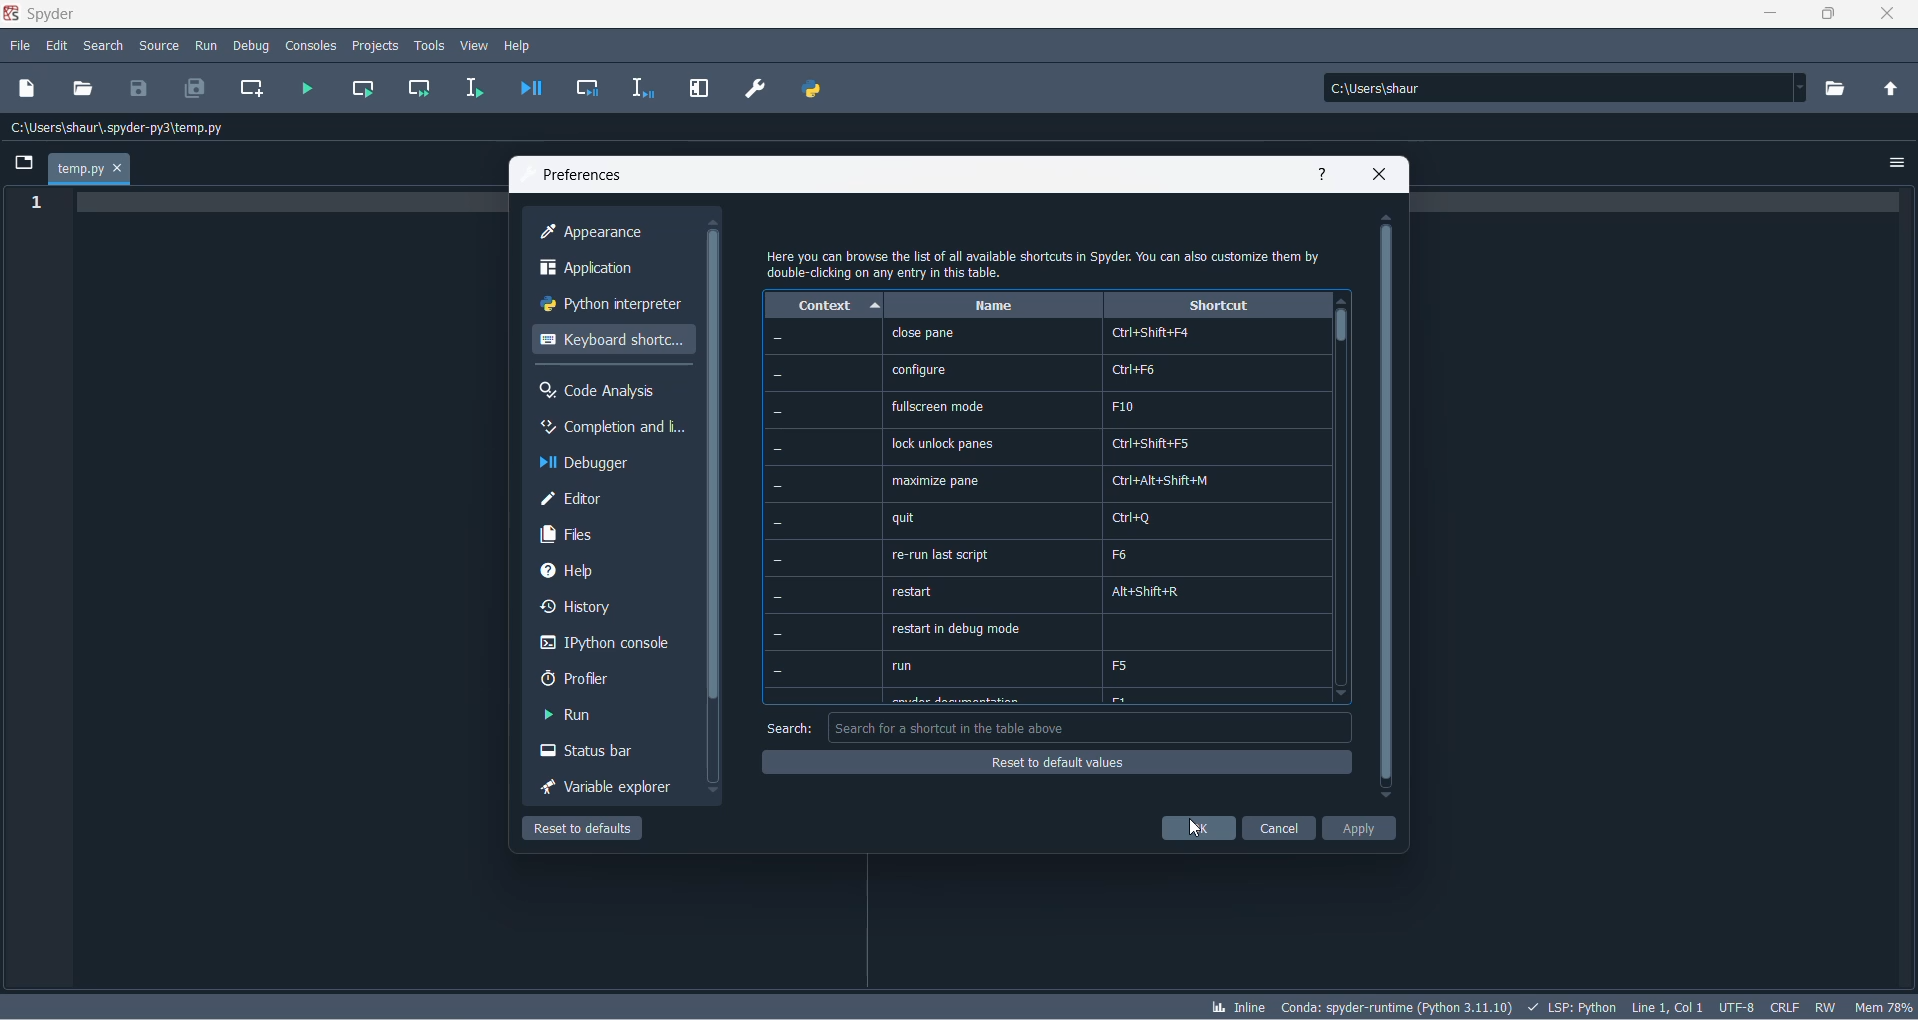 The image size is (1918, 1020). What do you see at coordinates (1400, 1004) in the screenshot?
I see `spyder version` at bounding box center [1400, 1004].